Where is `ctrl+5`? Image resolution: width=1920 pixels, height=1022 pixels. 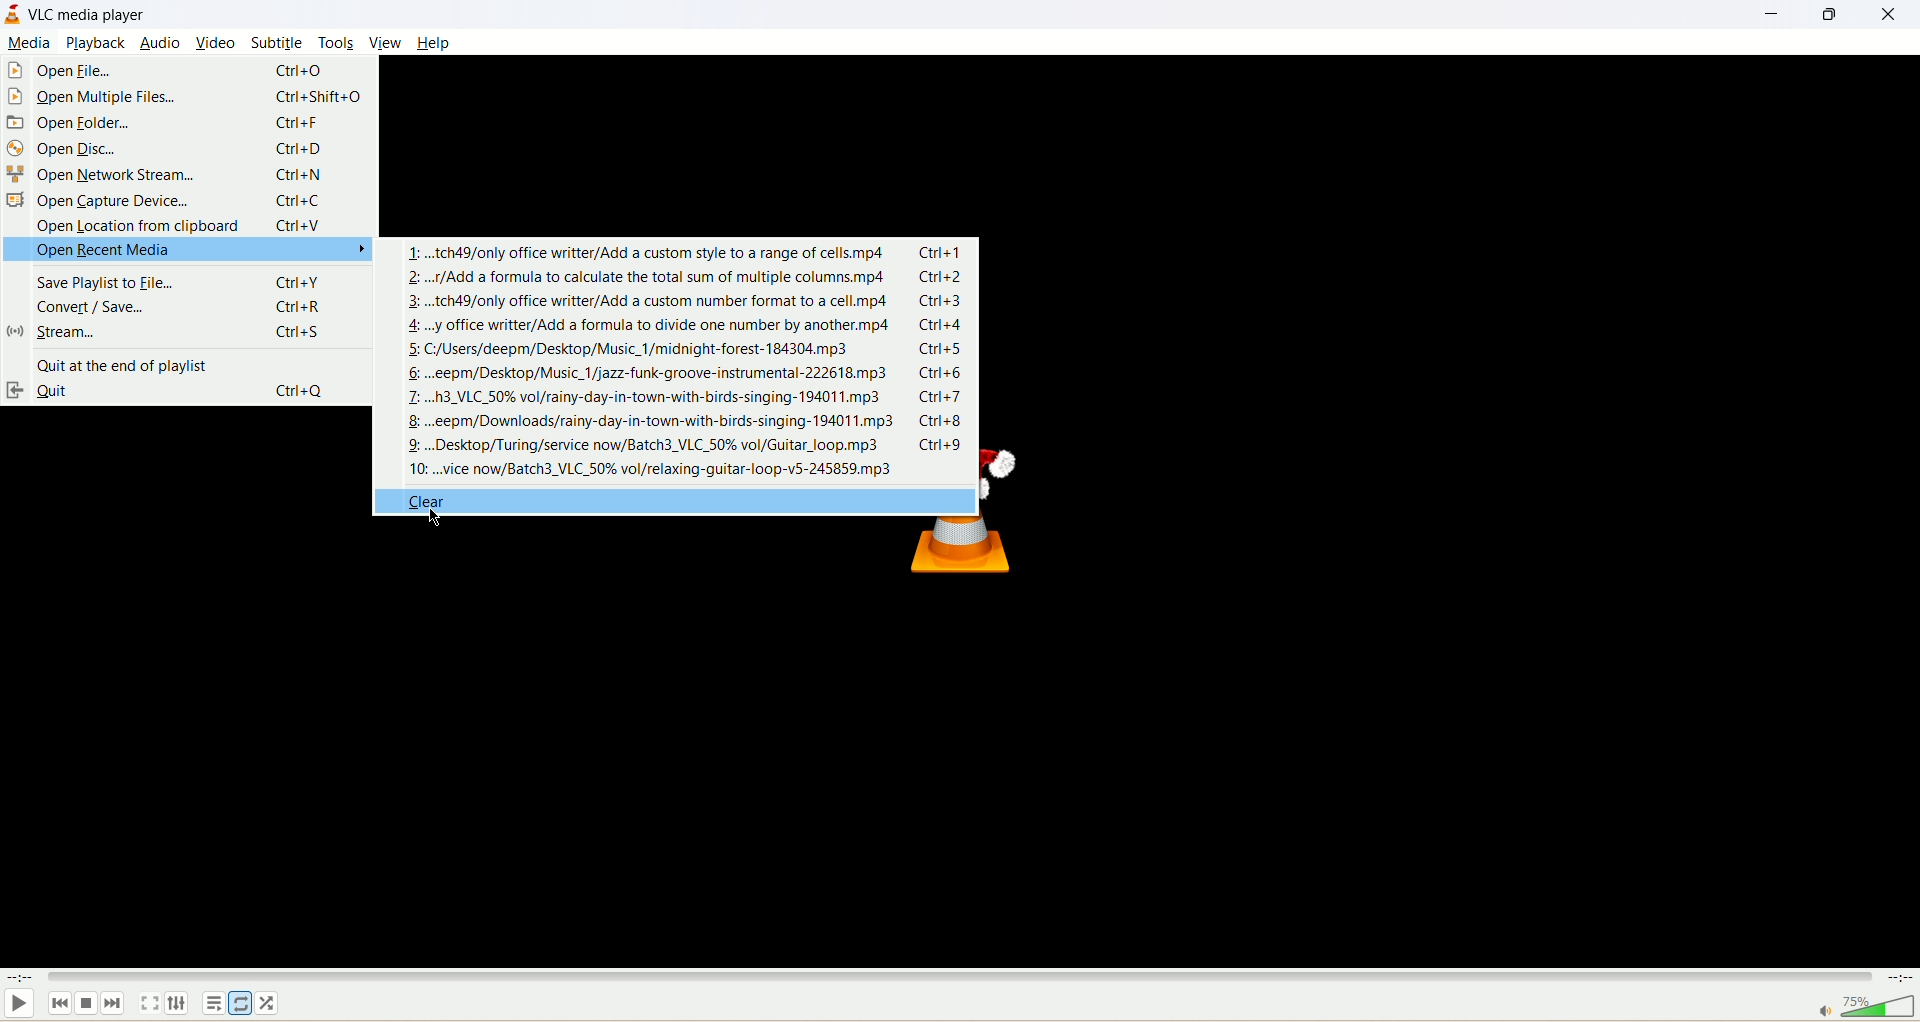 ctrl+5 is located at coordinates (946, 349).